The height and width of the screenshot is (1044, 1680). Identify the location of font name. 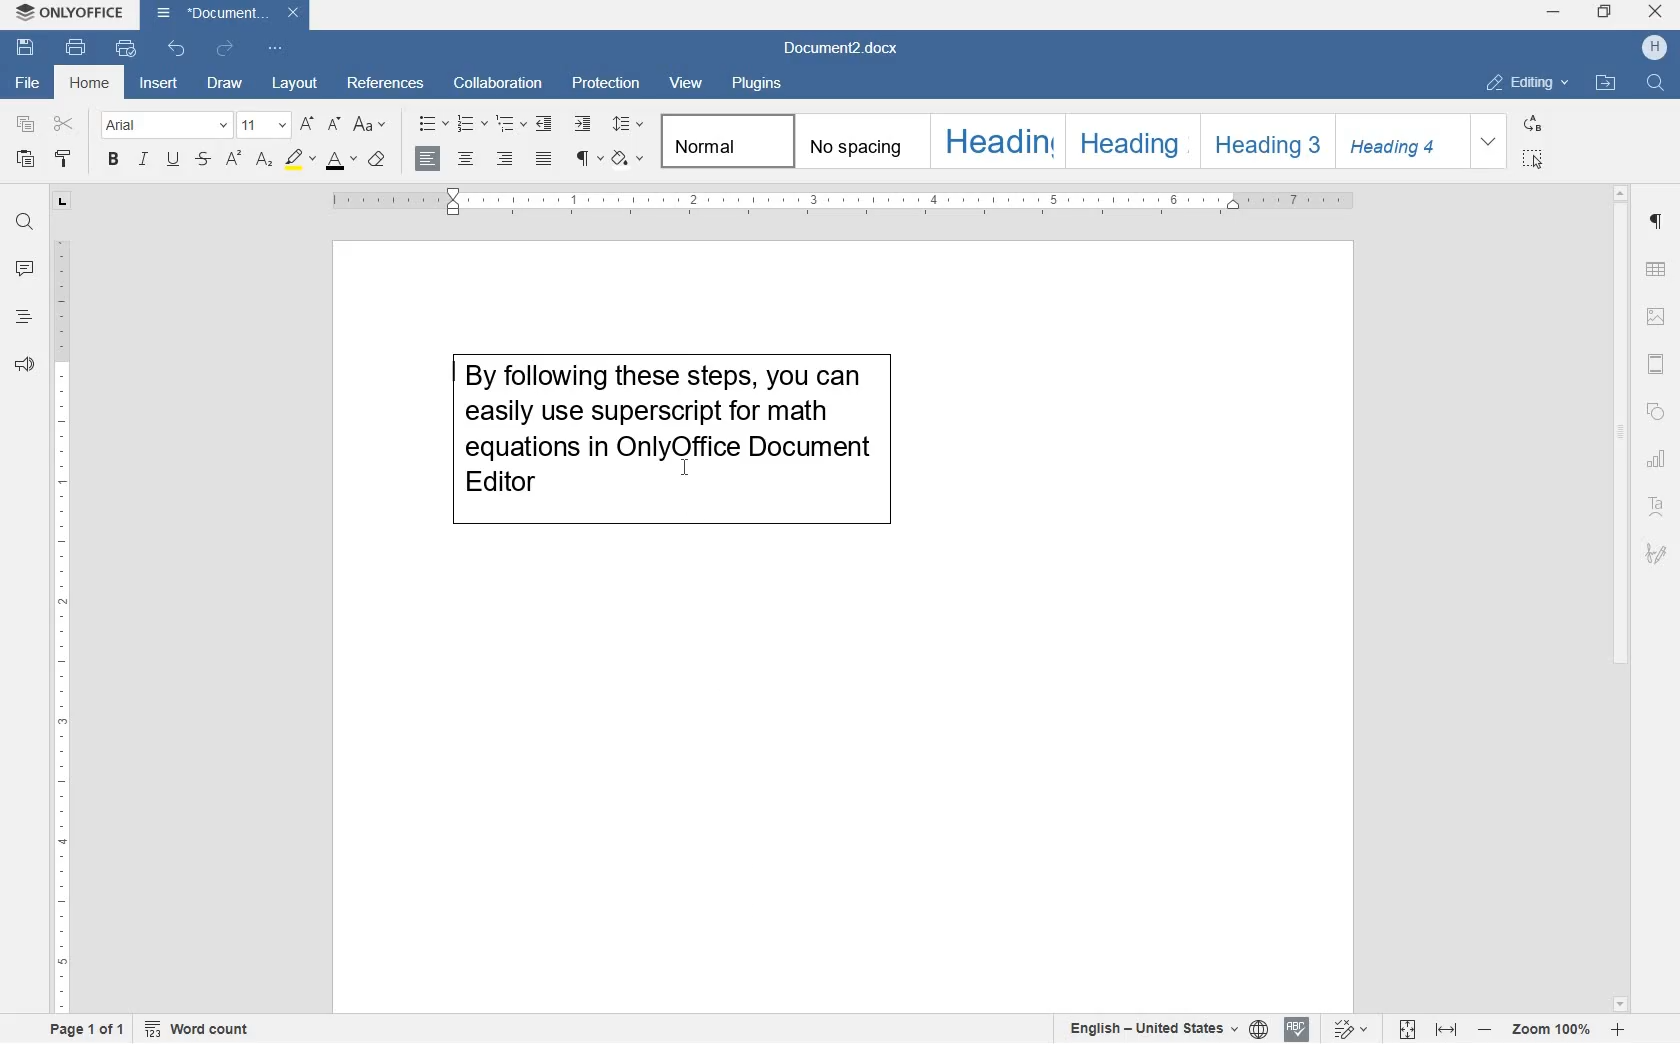
(162, 124).